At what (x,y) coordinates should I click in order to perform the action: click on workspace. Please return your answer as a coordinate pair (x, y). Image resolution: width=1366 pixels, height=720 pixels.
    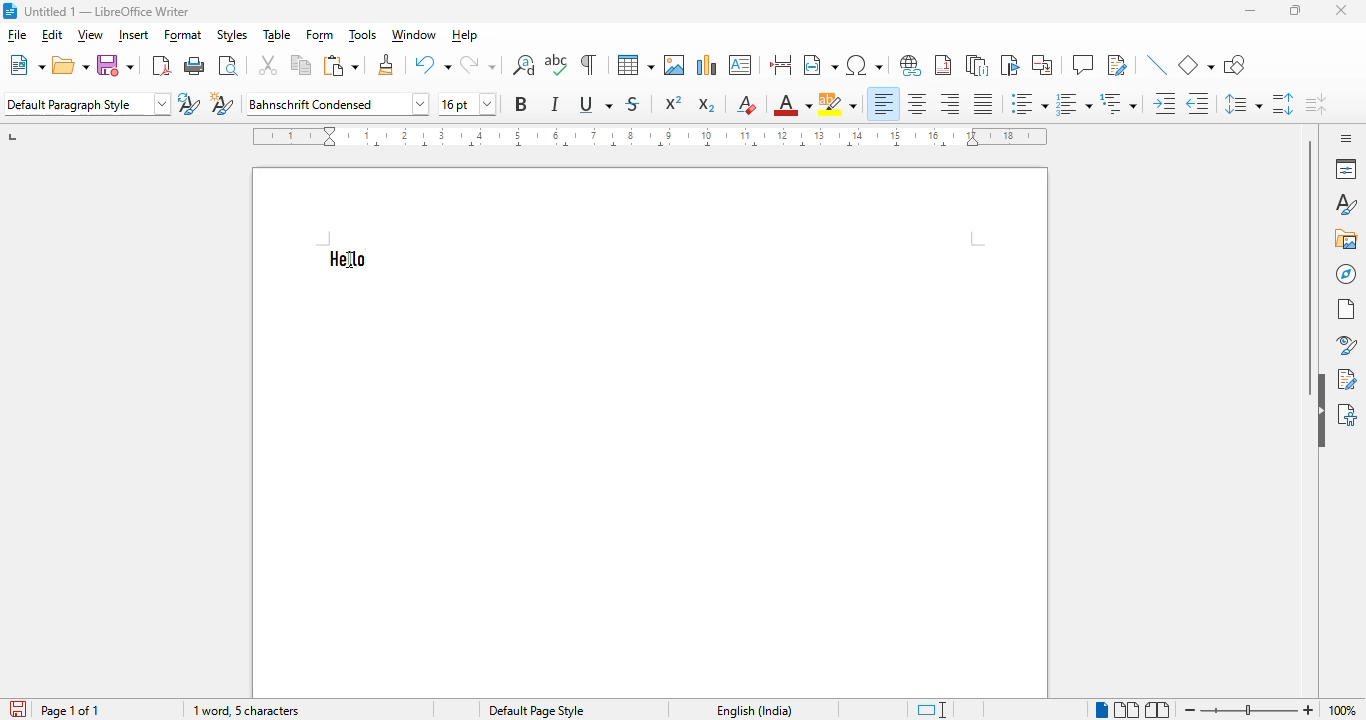
    Looking at the image, I should click on (701, 429).